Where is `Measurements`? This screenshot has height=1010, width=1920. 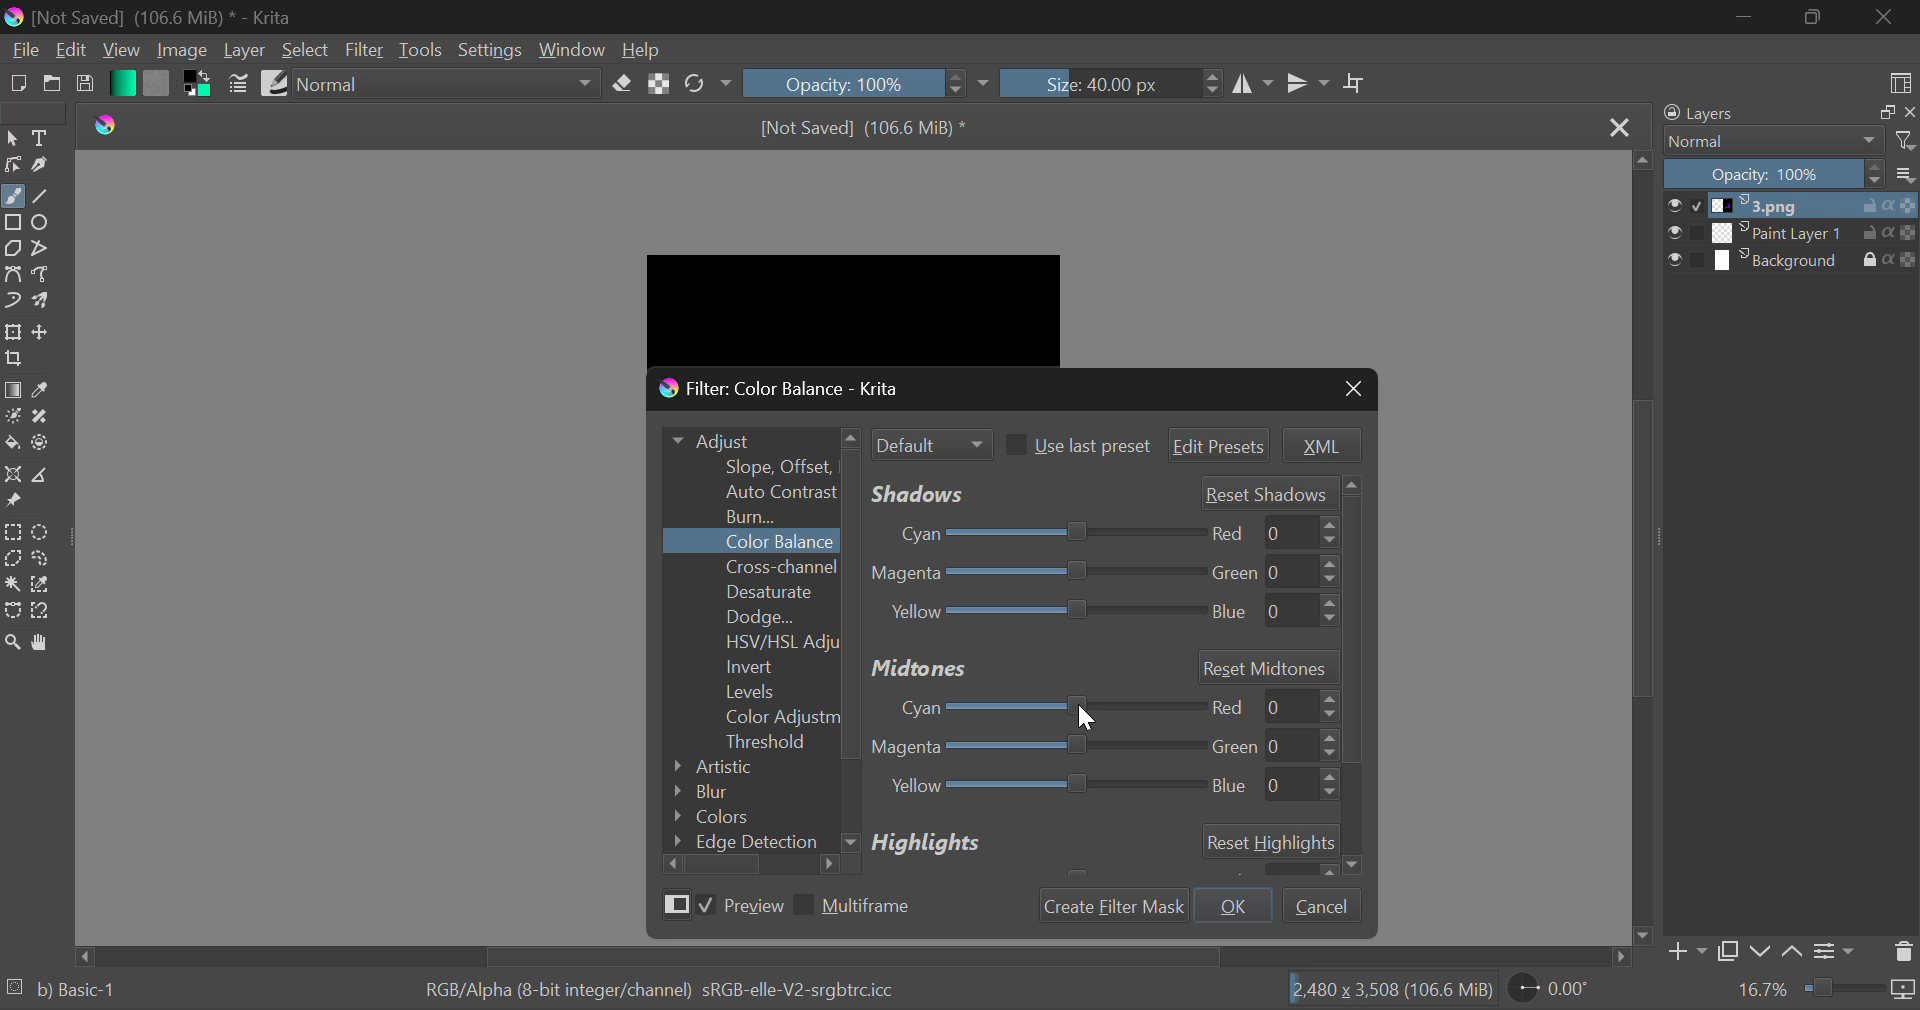 Measurements is located at coordinates (41, 475).